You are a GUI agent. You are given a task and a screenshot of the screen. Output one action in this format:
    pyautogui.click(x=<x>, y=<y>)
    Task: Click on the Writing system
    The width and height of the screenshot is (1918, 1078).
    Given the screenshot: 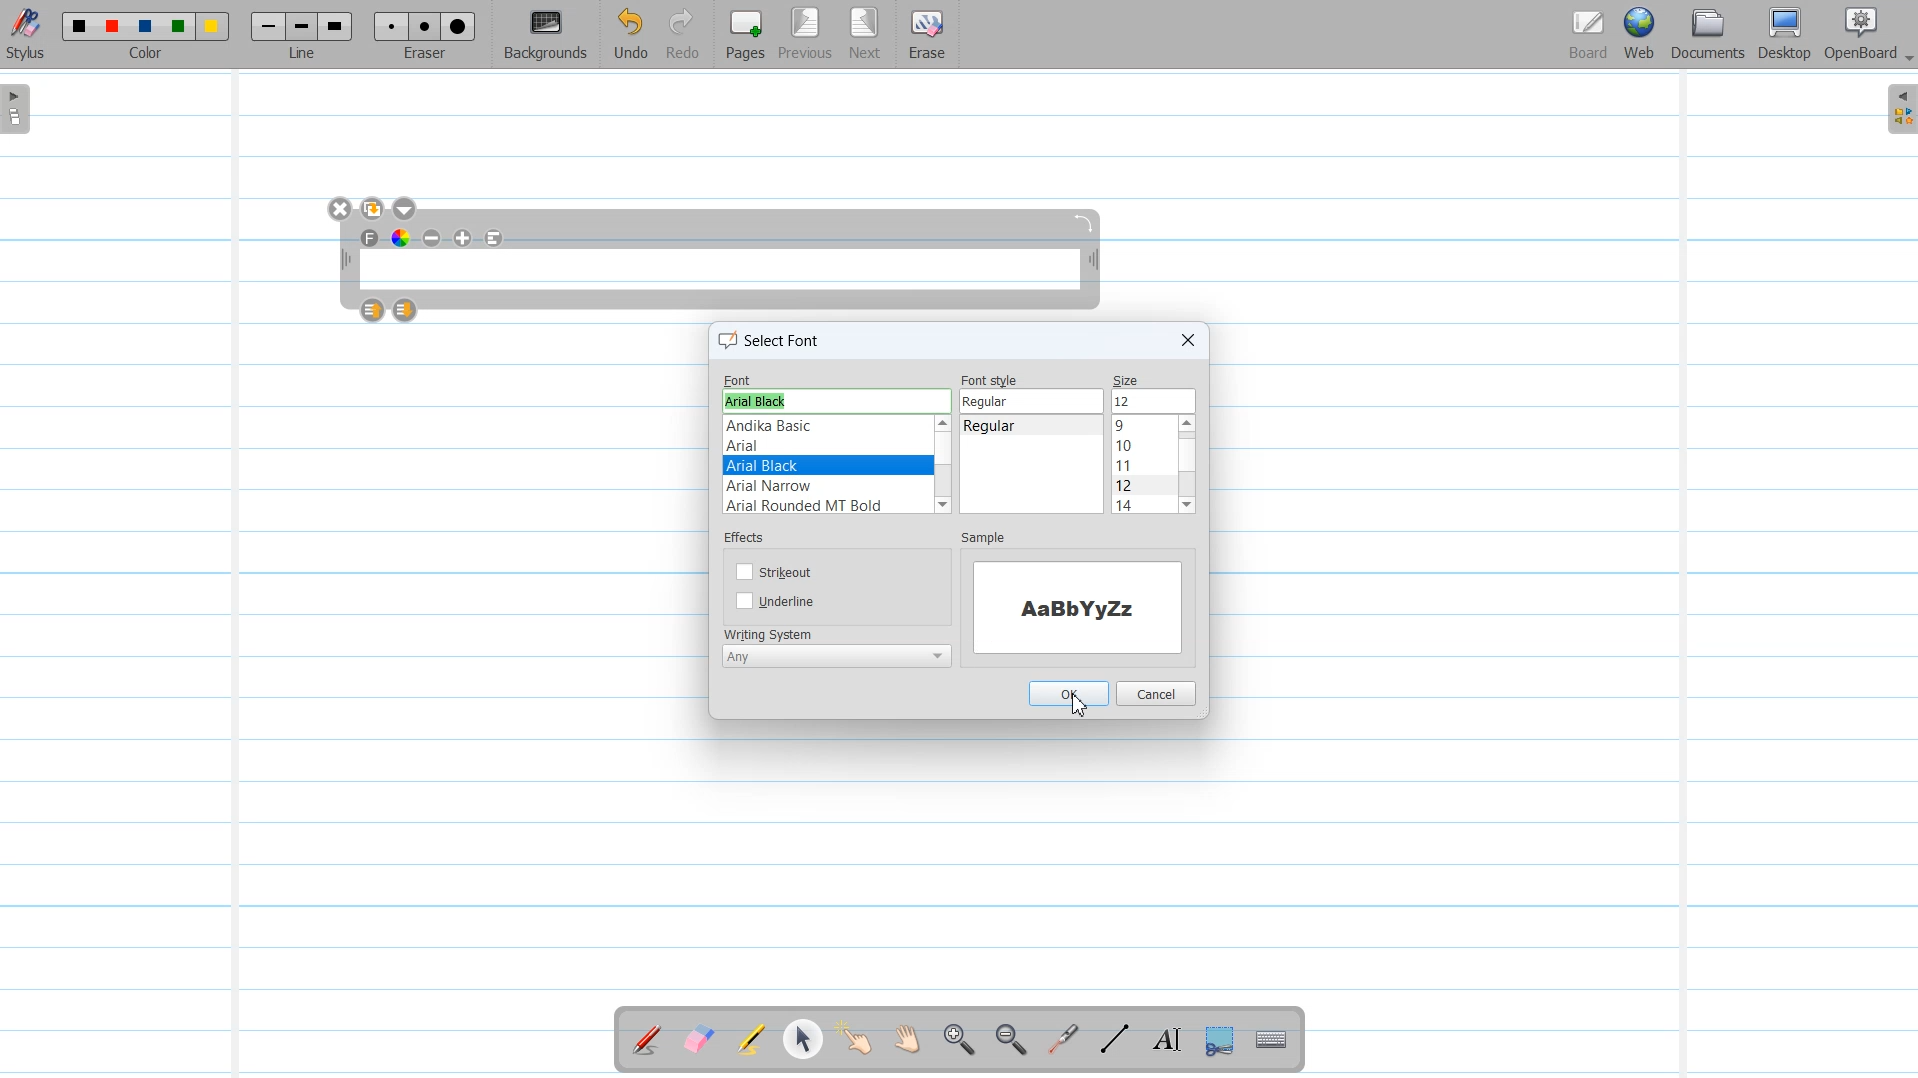 What is the action you would take?
    pyautogui.click(x=834, y=659)
    